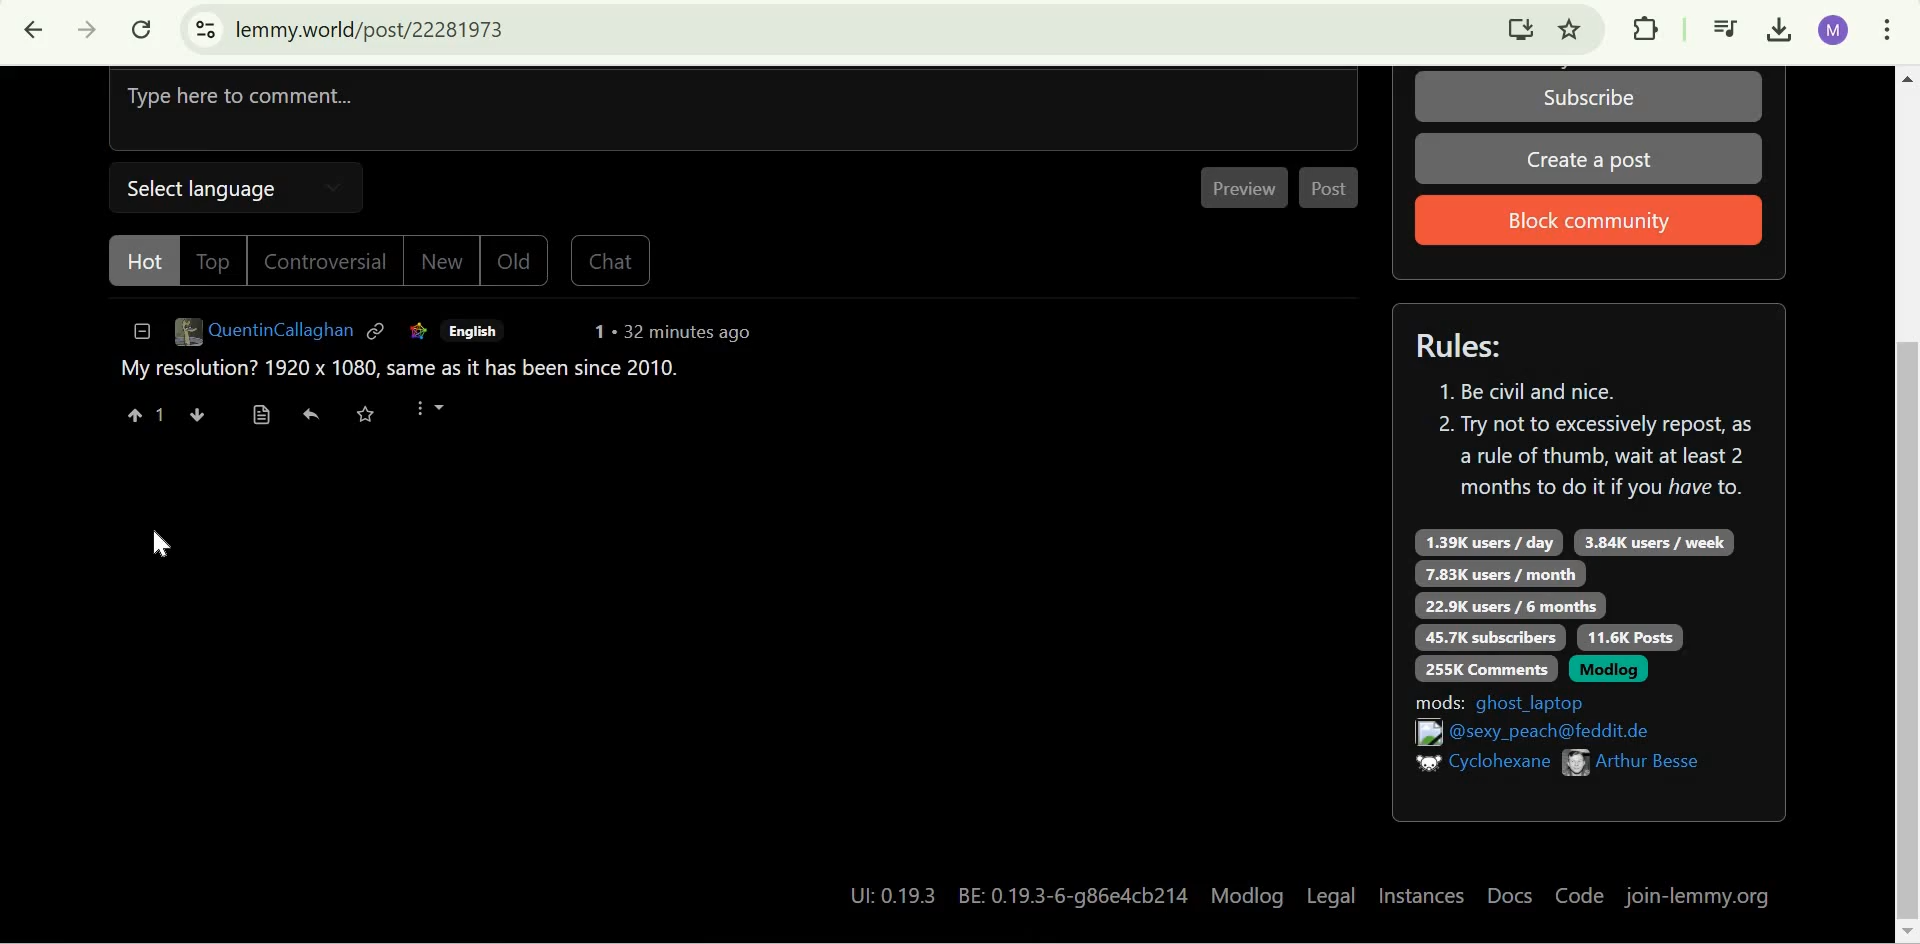 The height and width of the screenshot is (944, 1920). What do you see at coordinates (35, 30) in the screenshot?
I see `Click to go back, hold to see history` at bounding box center [35, 30].